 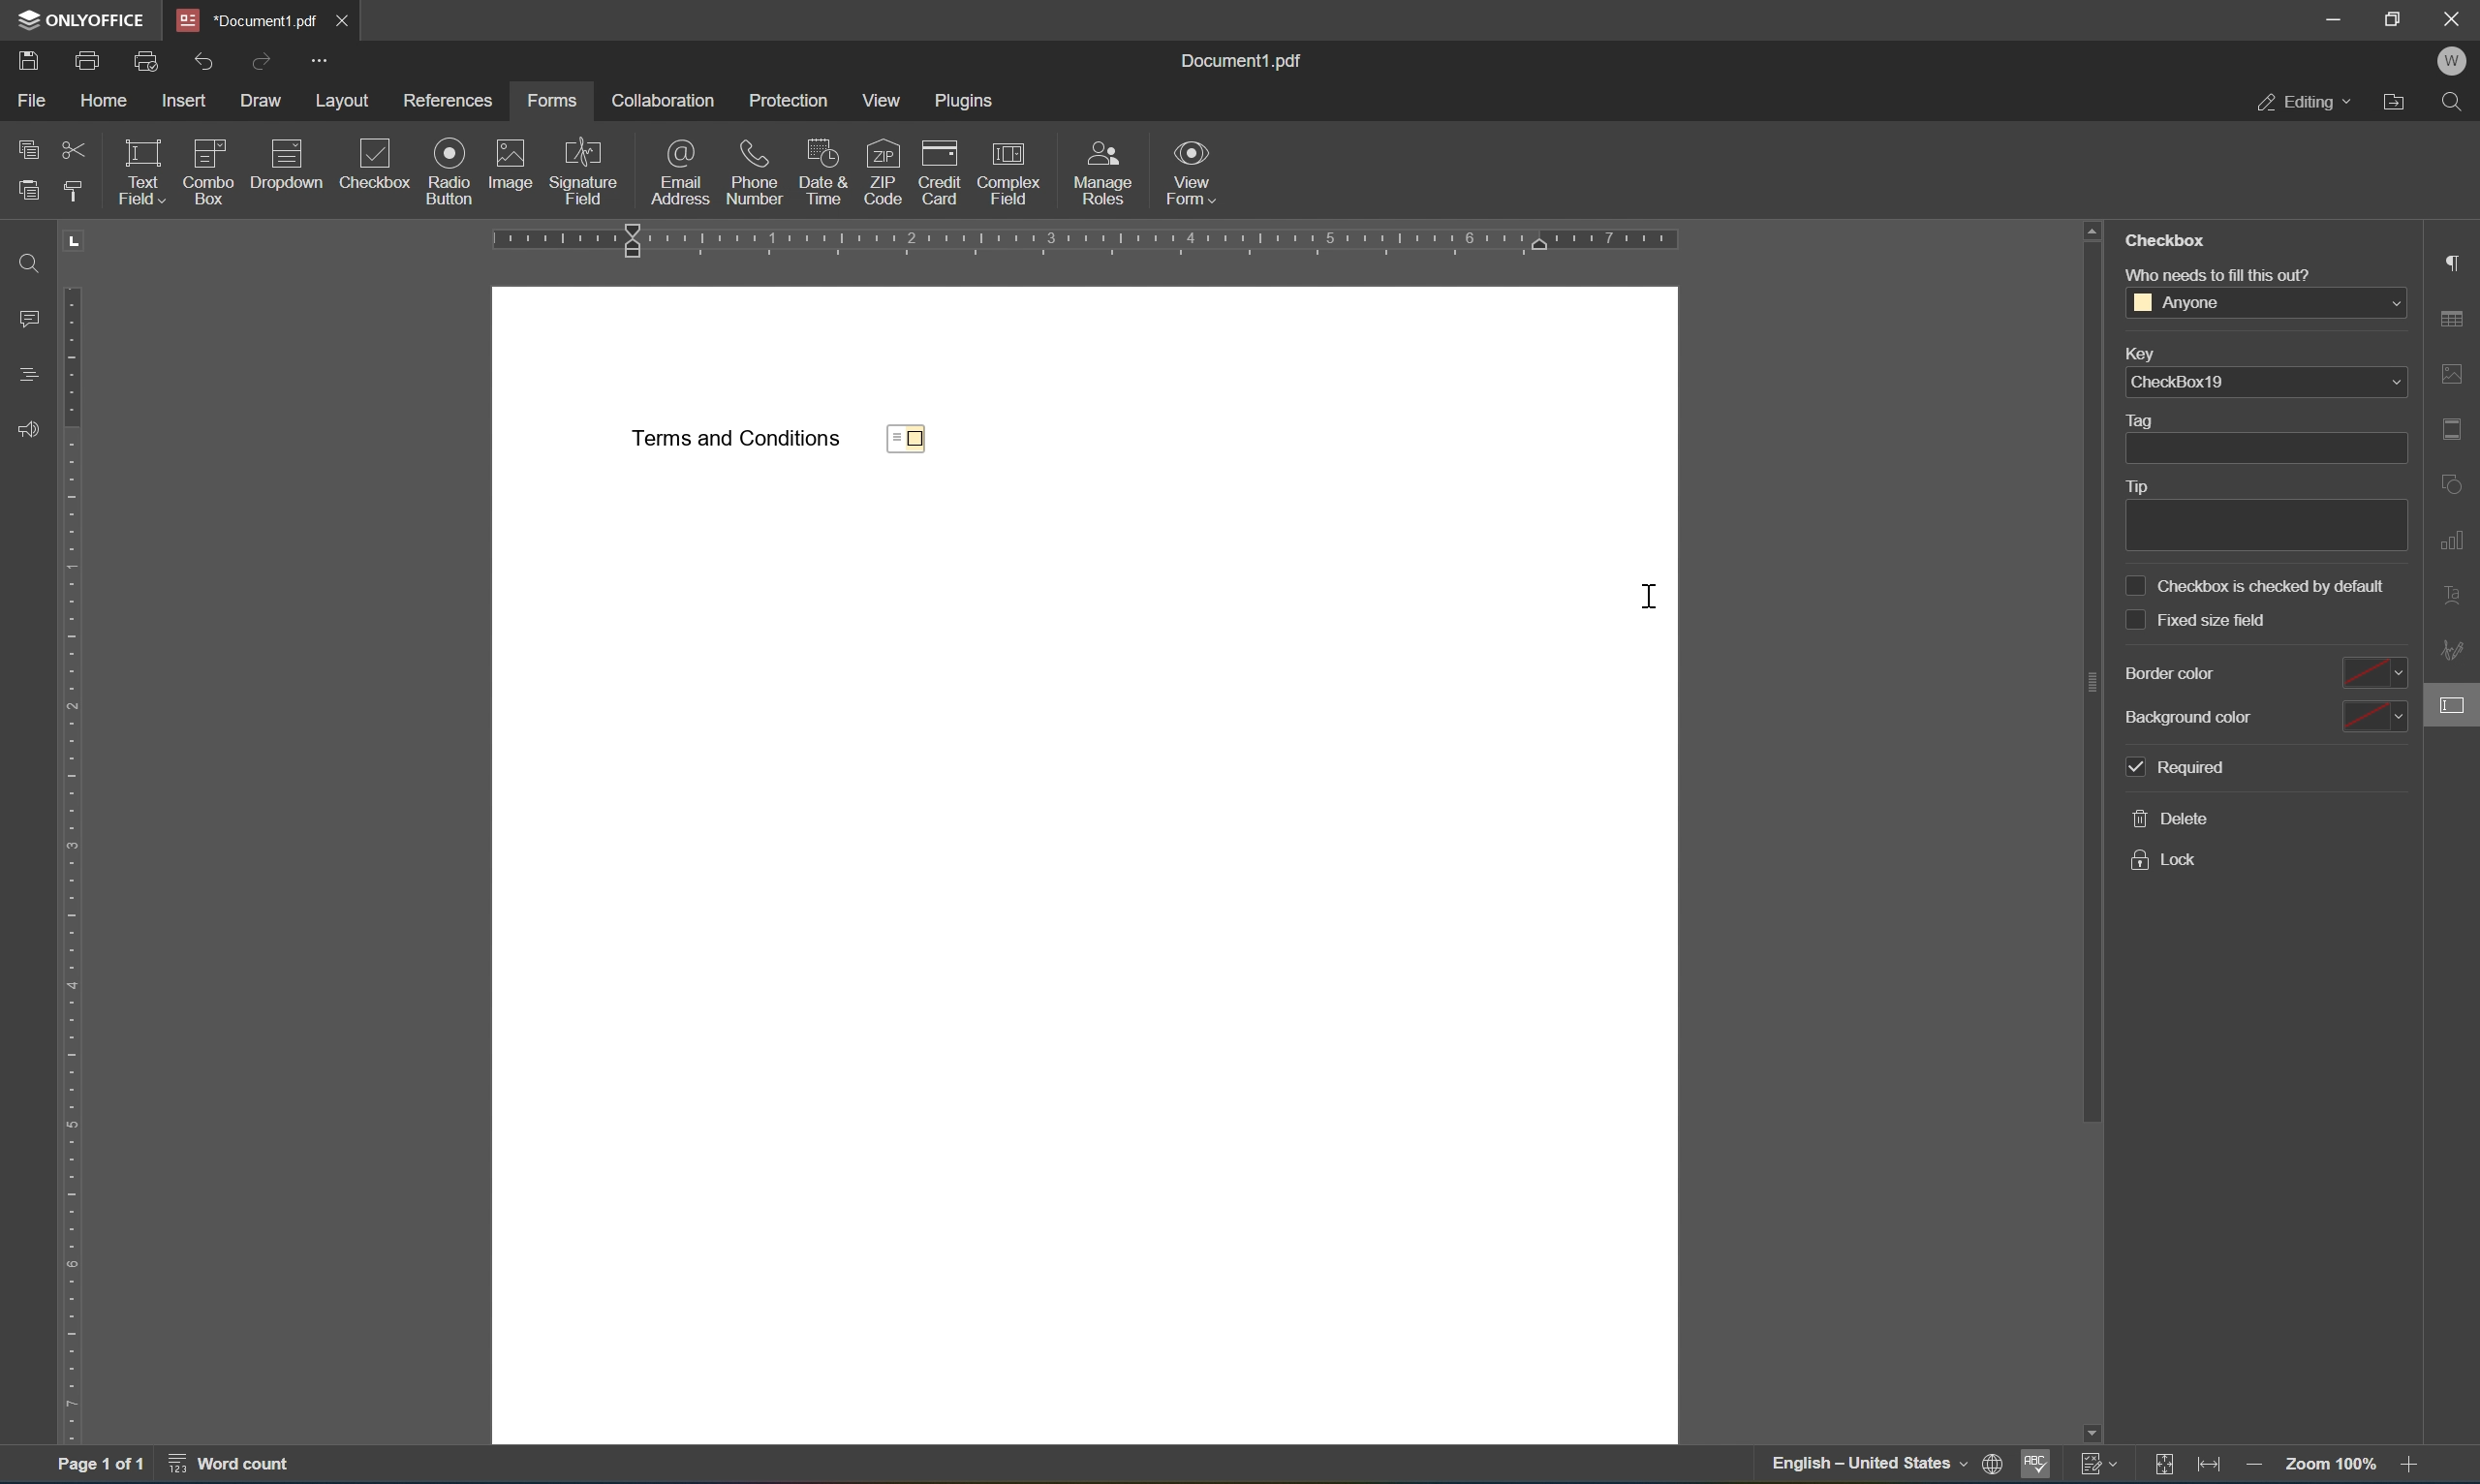 What do you see at coordinates (30, 149) in the screenshot?
I see `copy` at bounding box center [30, 149].